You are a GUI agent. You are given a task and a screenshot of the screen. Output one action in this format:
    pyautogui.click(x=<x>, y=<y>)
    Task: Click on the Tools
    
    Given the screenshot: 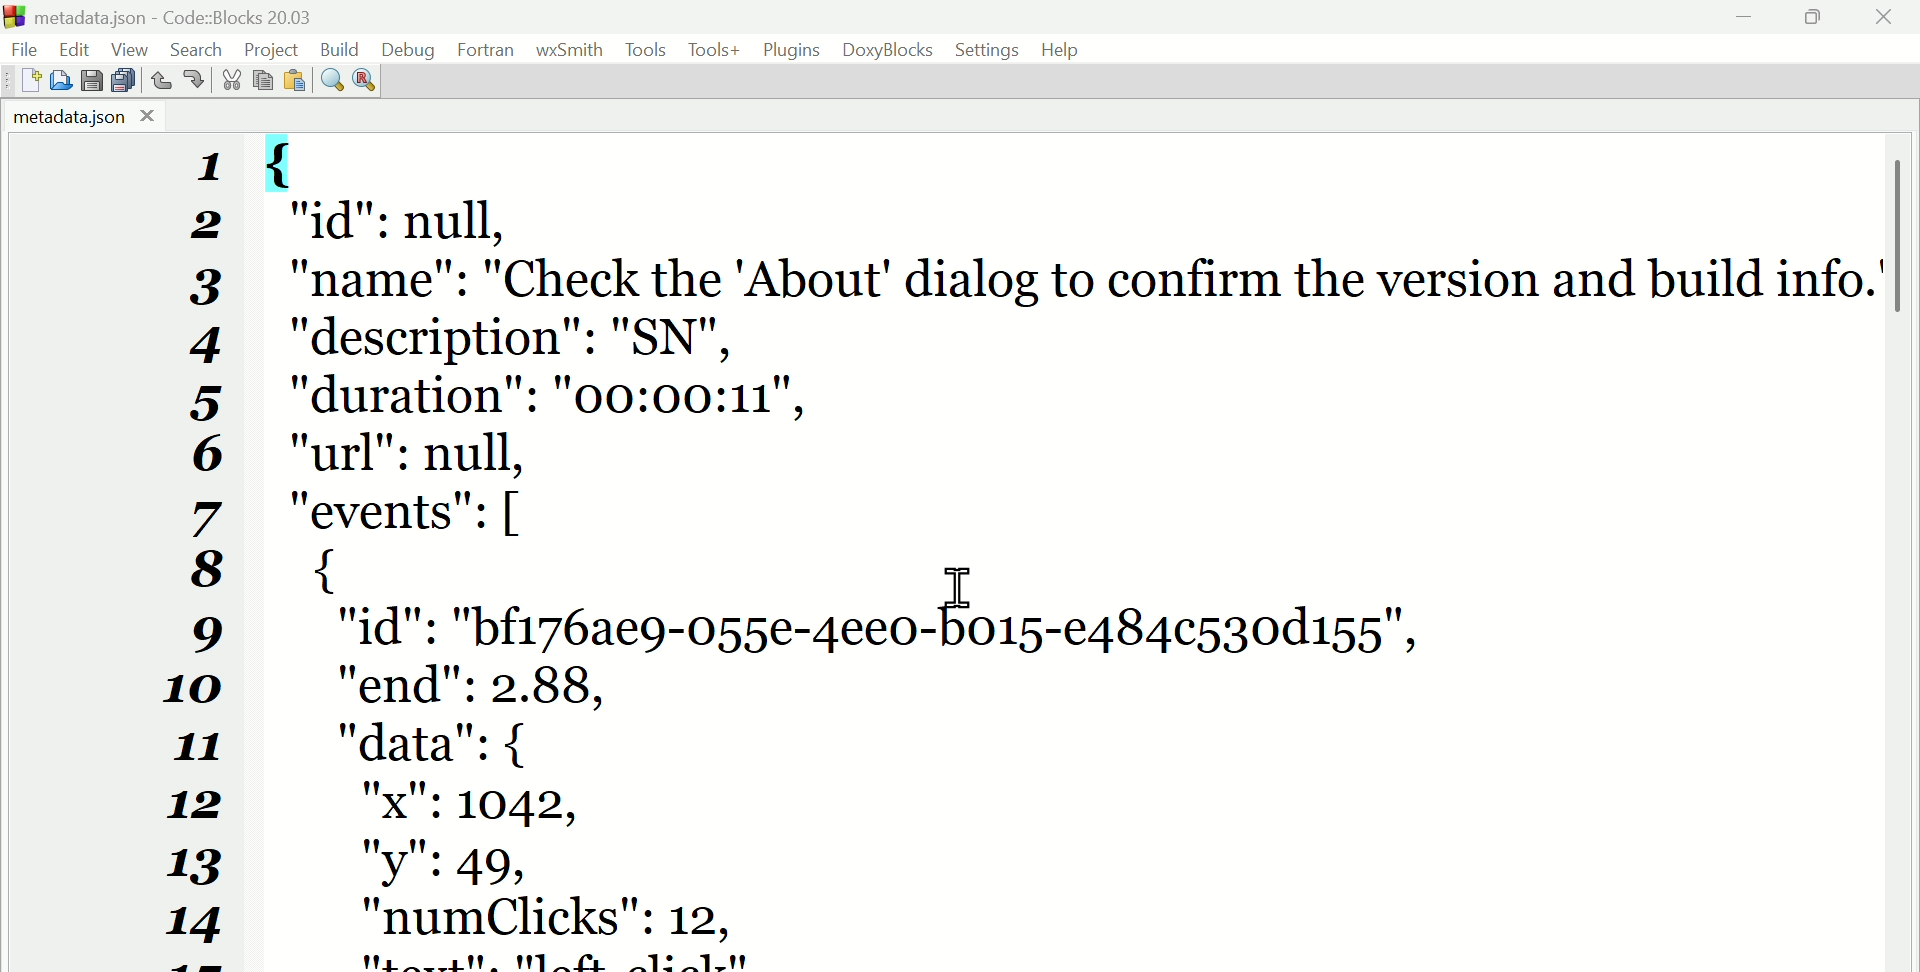 What is the action you would take?
    pyautogui.click(x=713, y=52)
    